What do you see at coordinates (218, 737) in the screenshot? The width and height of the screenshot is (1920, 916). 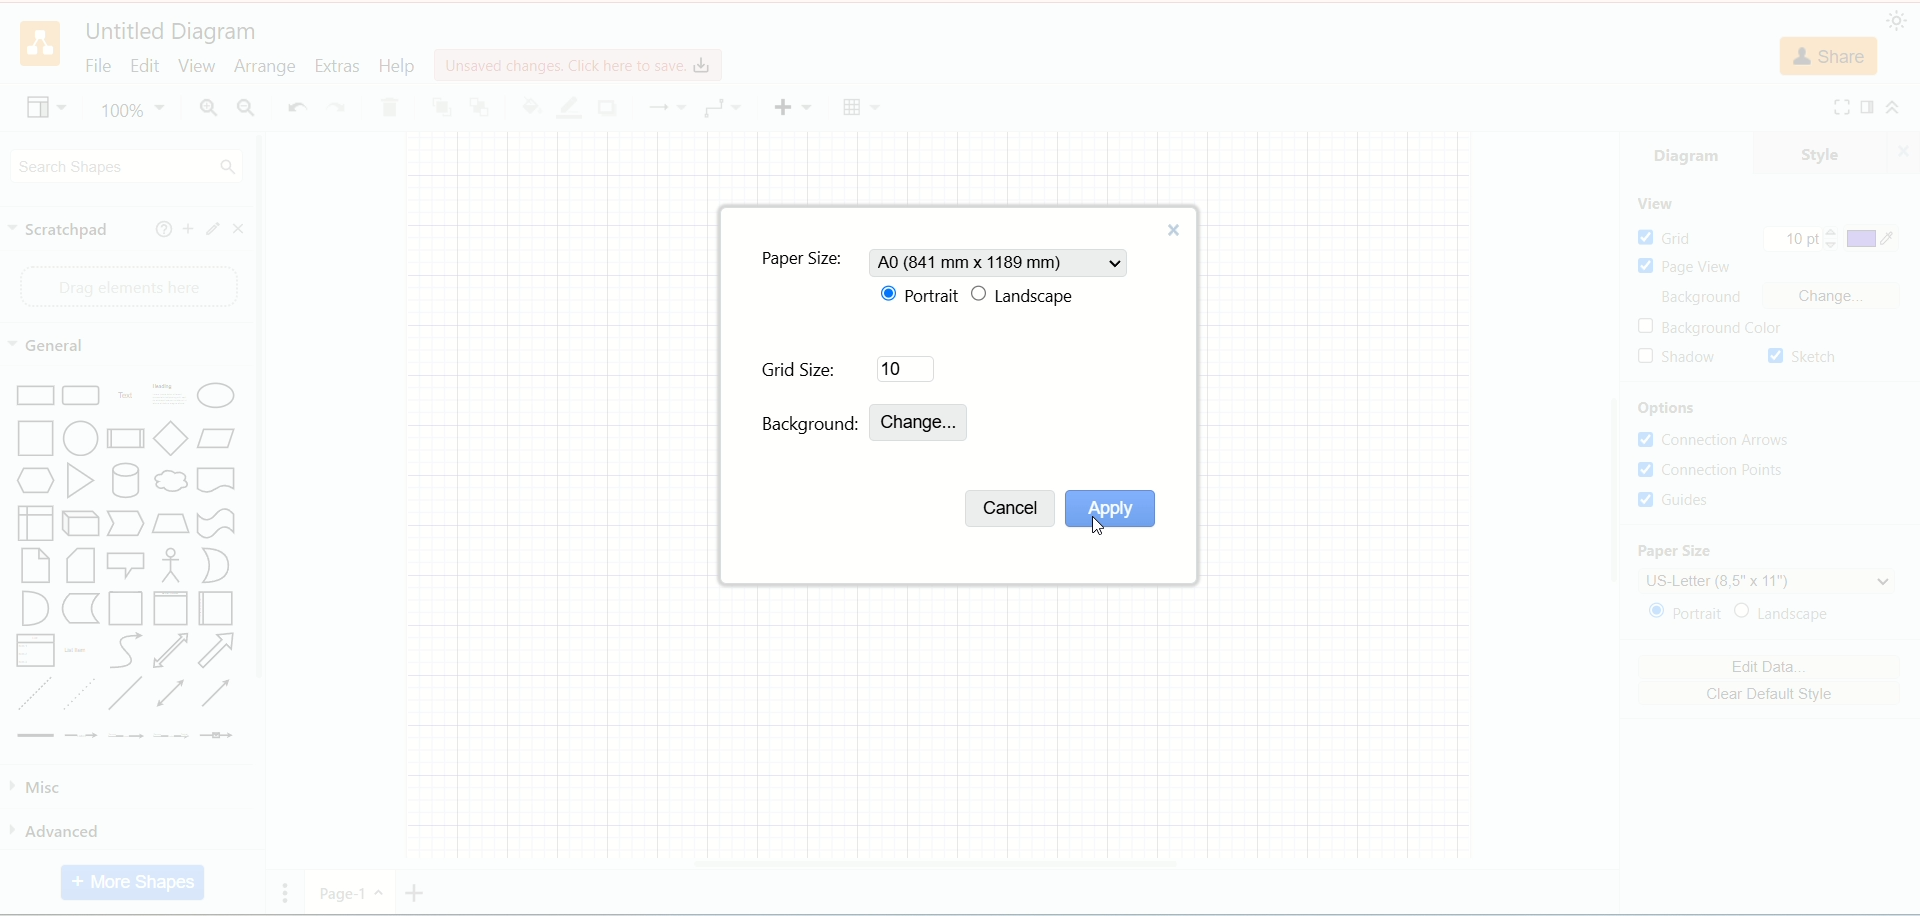 I see `Connector with Icon Symbol` at bounding box center [218, 737].